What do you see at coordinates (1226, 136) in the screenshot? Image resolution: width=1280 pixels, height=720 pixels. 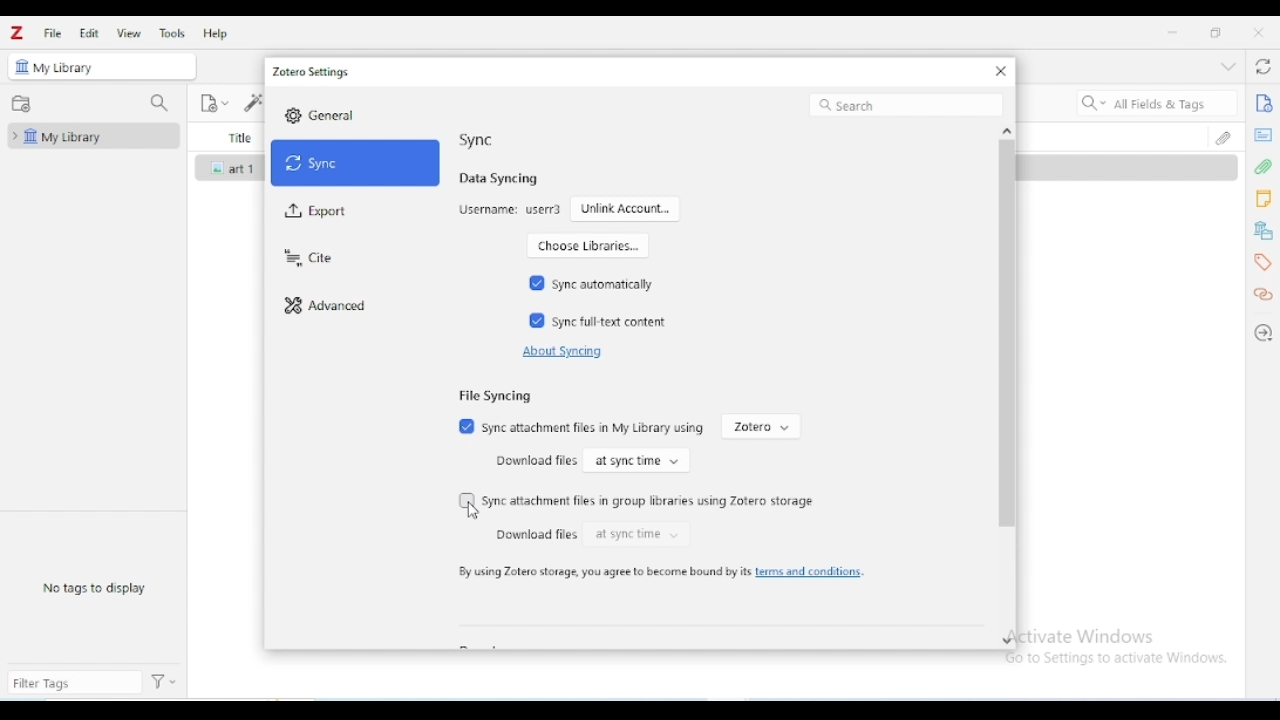 I see `attachments` at bounding box center [1226, 136].